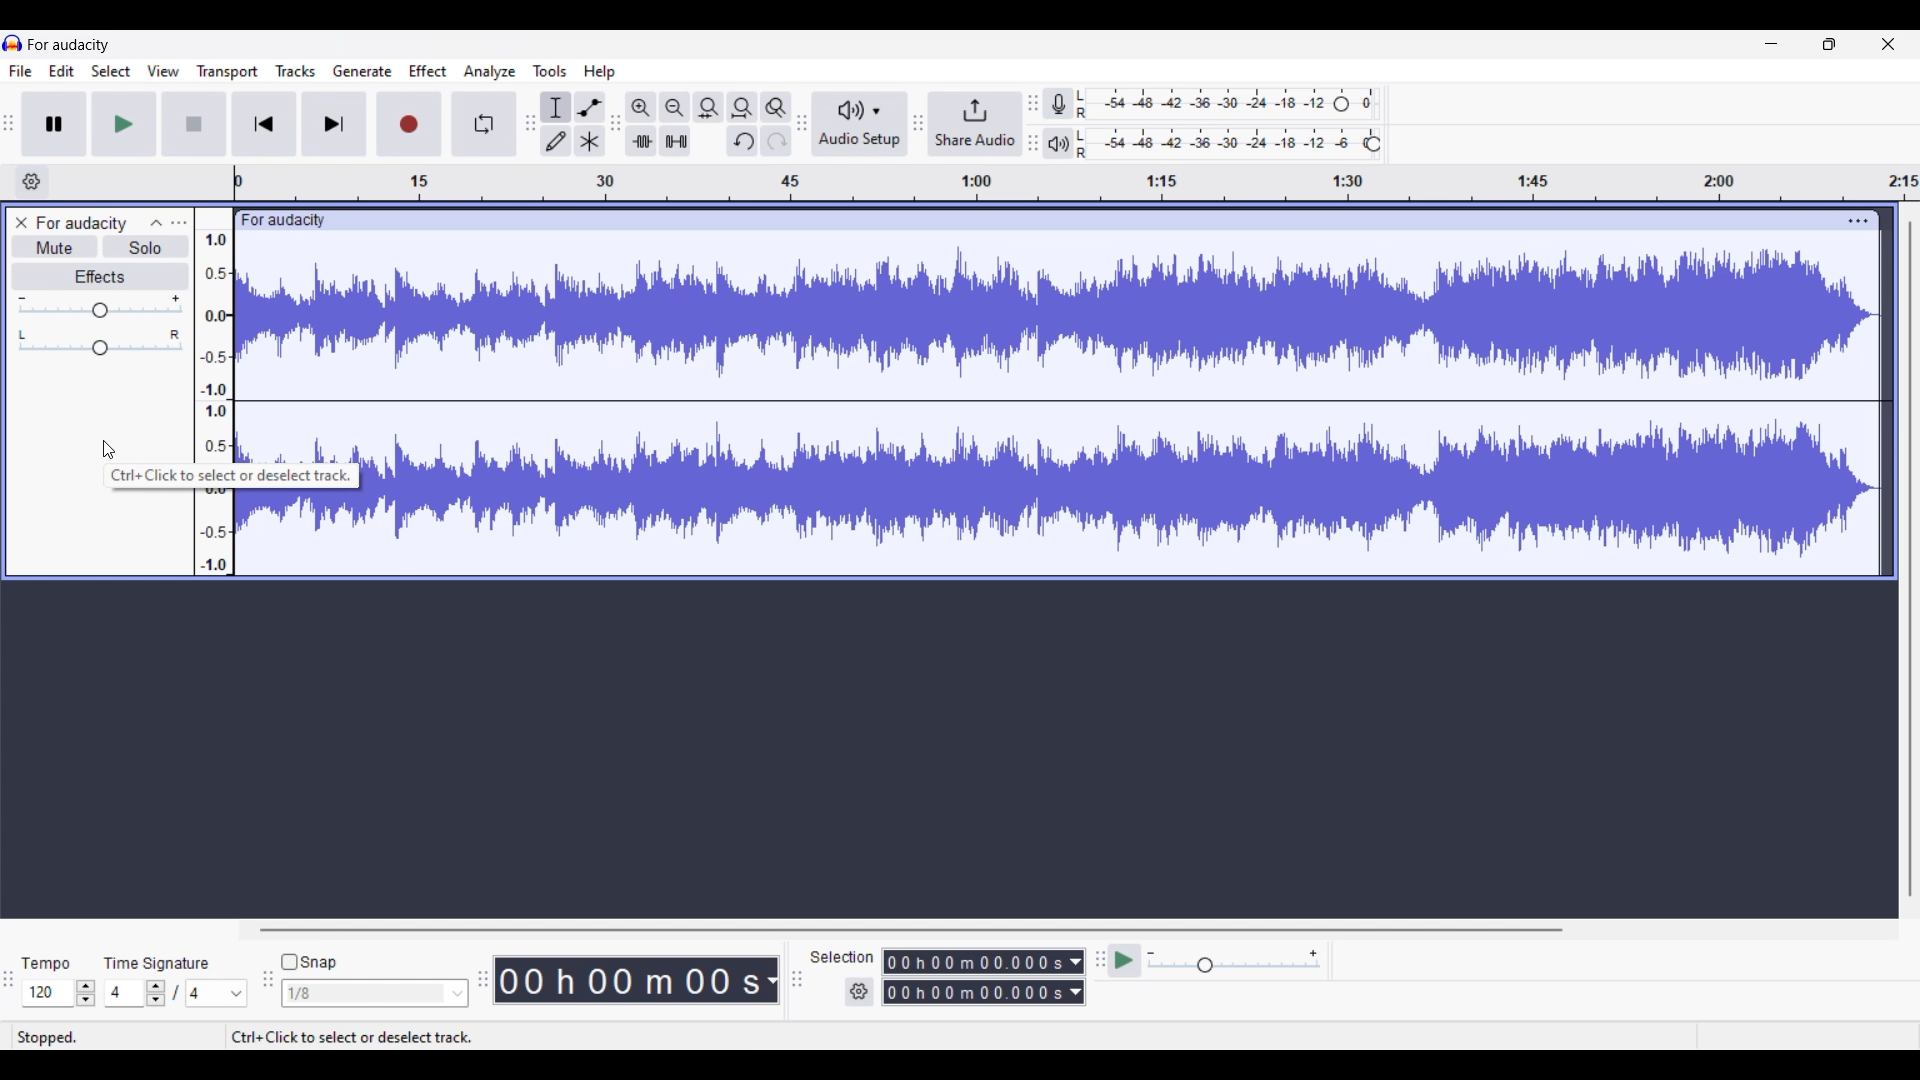 This screenshot has width=1920, height=1080. I want to click on Silence audio selectio, so click(676, 140).